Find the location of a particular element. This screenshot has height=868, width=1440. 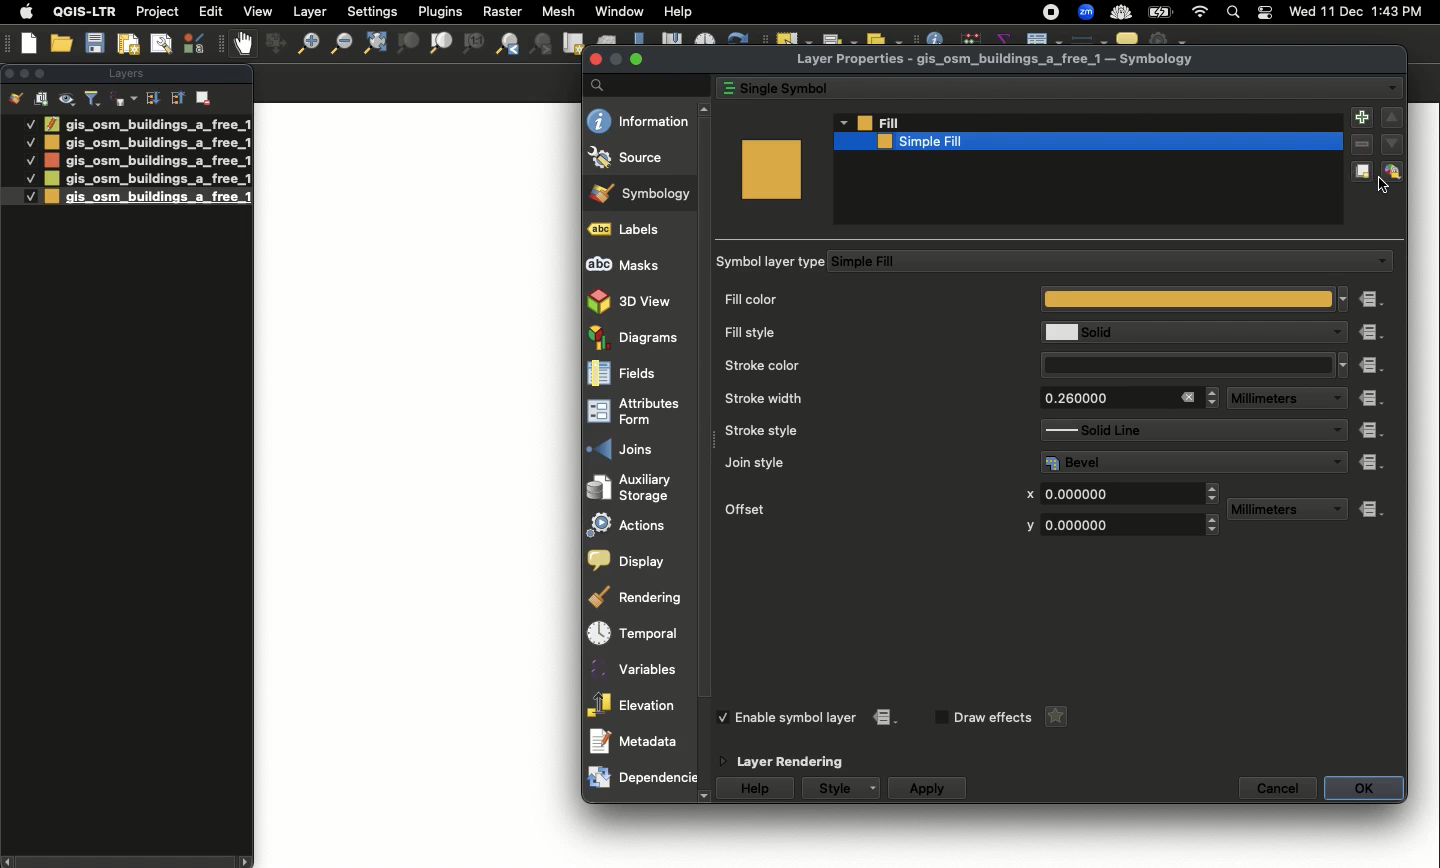

Cursor is located at coordinates (1383, 185).